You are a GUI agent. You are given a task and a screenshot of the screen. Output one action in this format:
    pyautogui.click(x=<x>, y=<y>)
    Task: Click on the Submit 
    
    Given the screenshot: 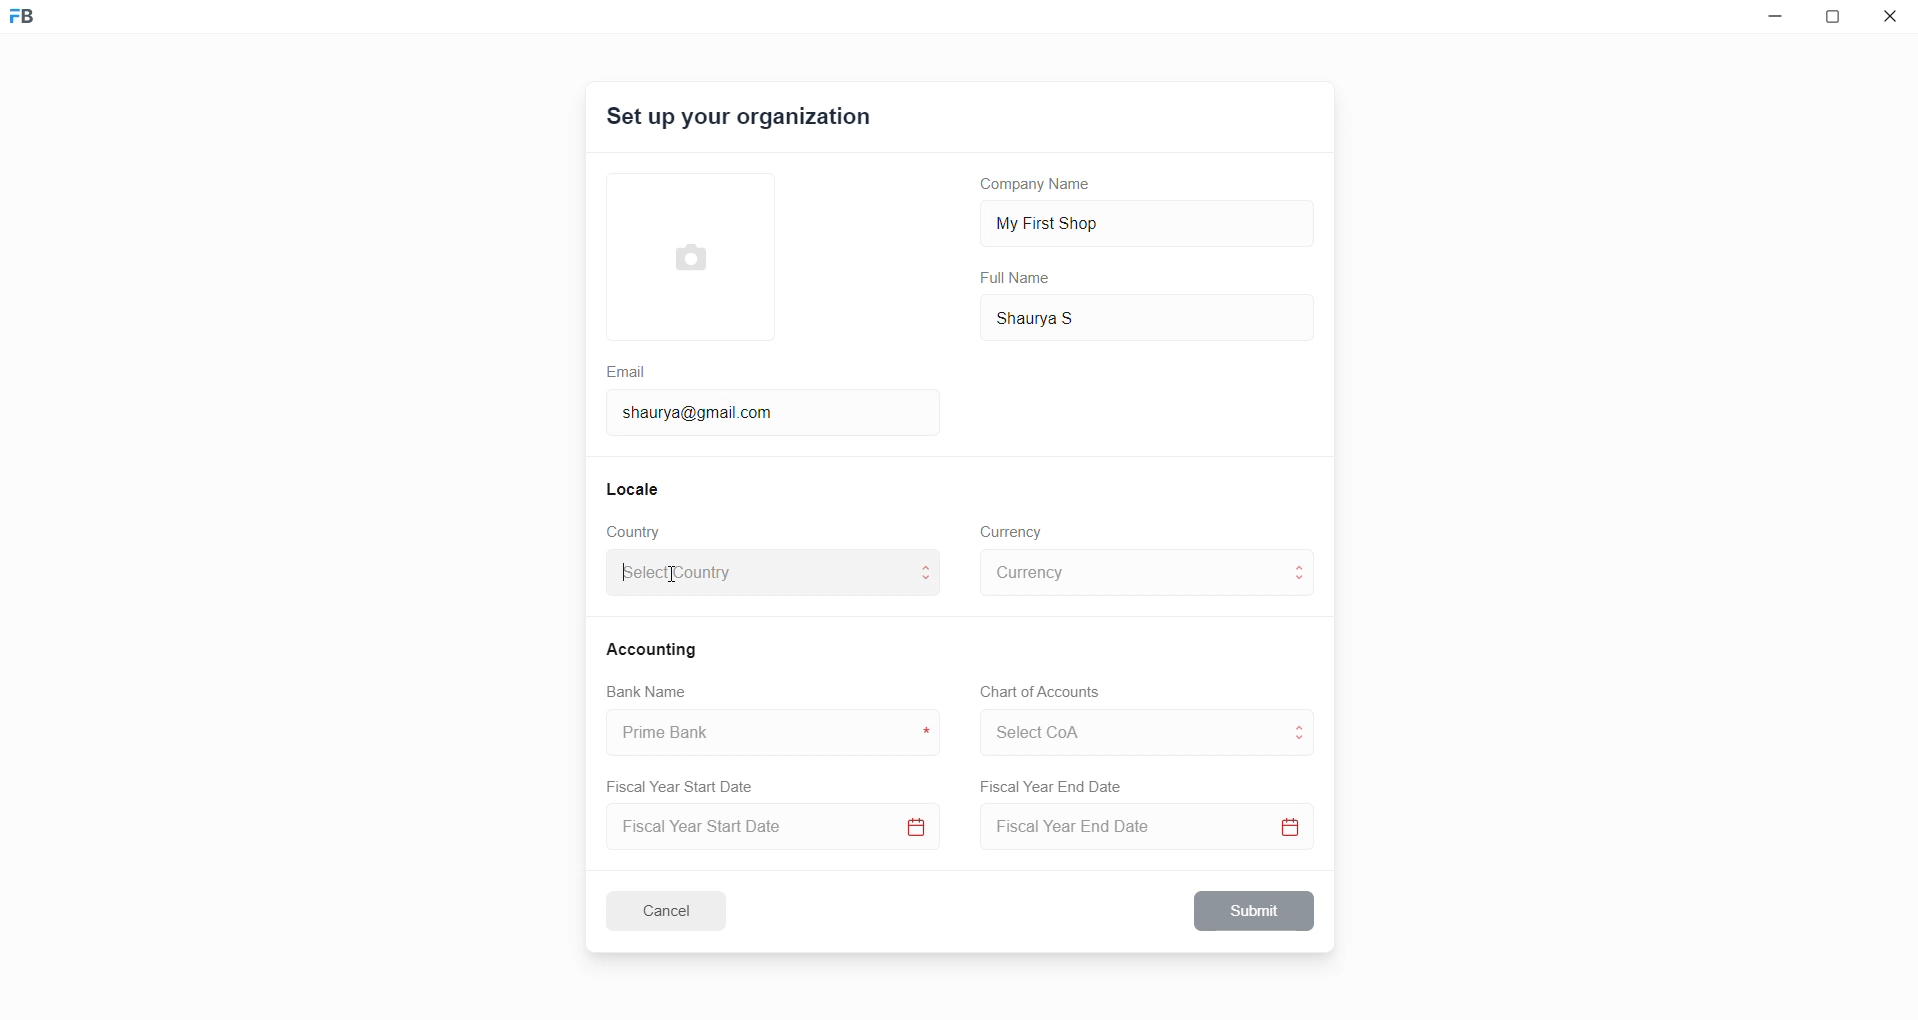 What is the action you would take?
    pyautogui.click(x=1256, y=911)
    